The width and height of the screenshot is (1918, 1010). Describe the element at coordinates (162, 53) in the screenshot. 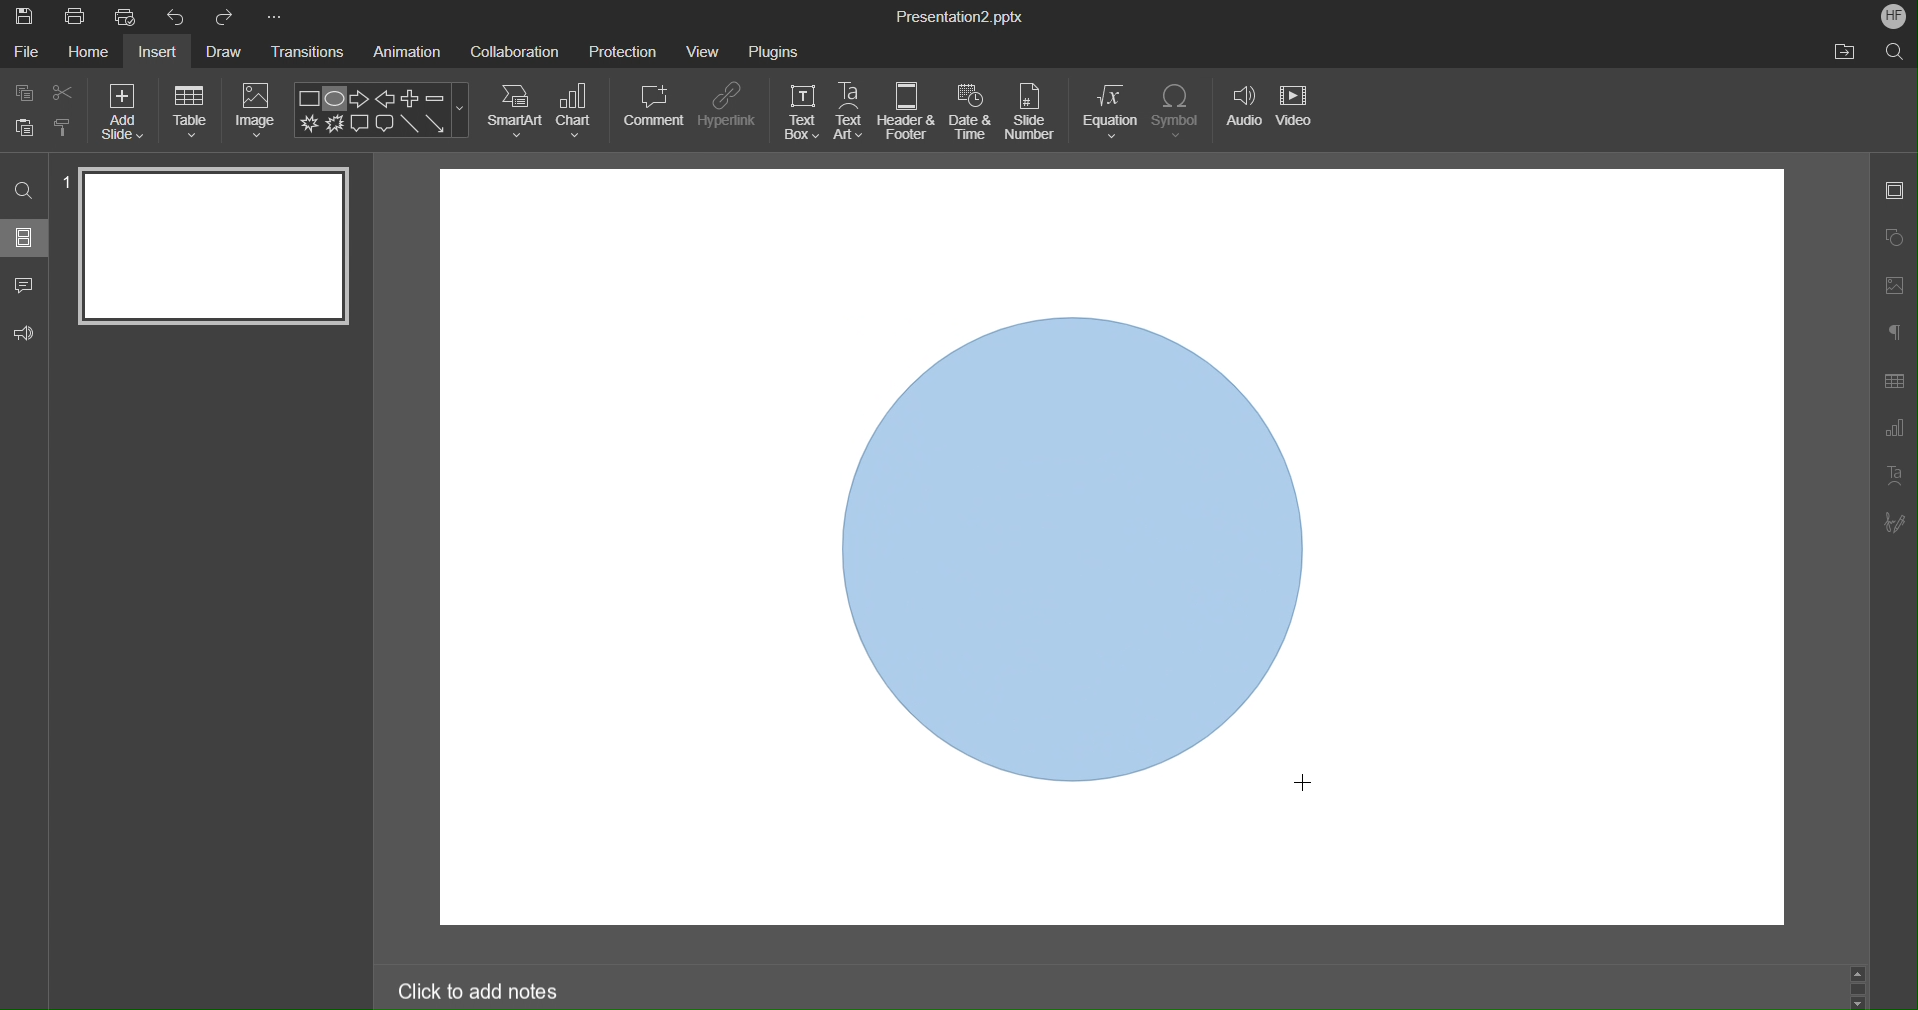

I see `Insert` at that location.